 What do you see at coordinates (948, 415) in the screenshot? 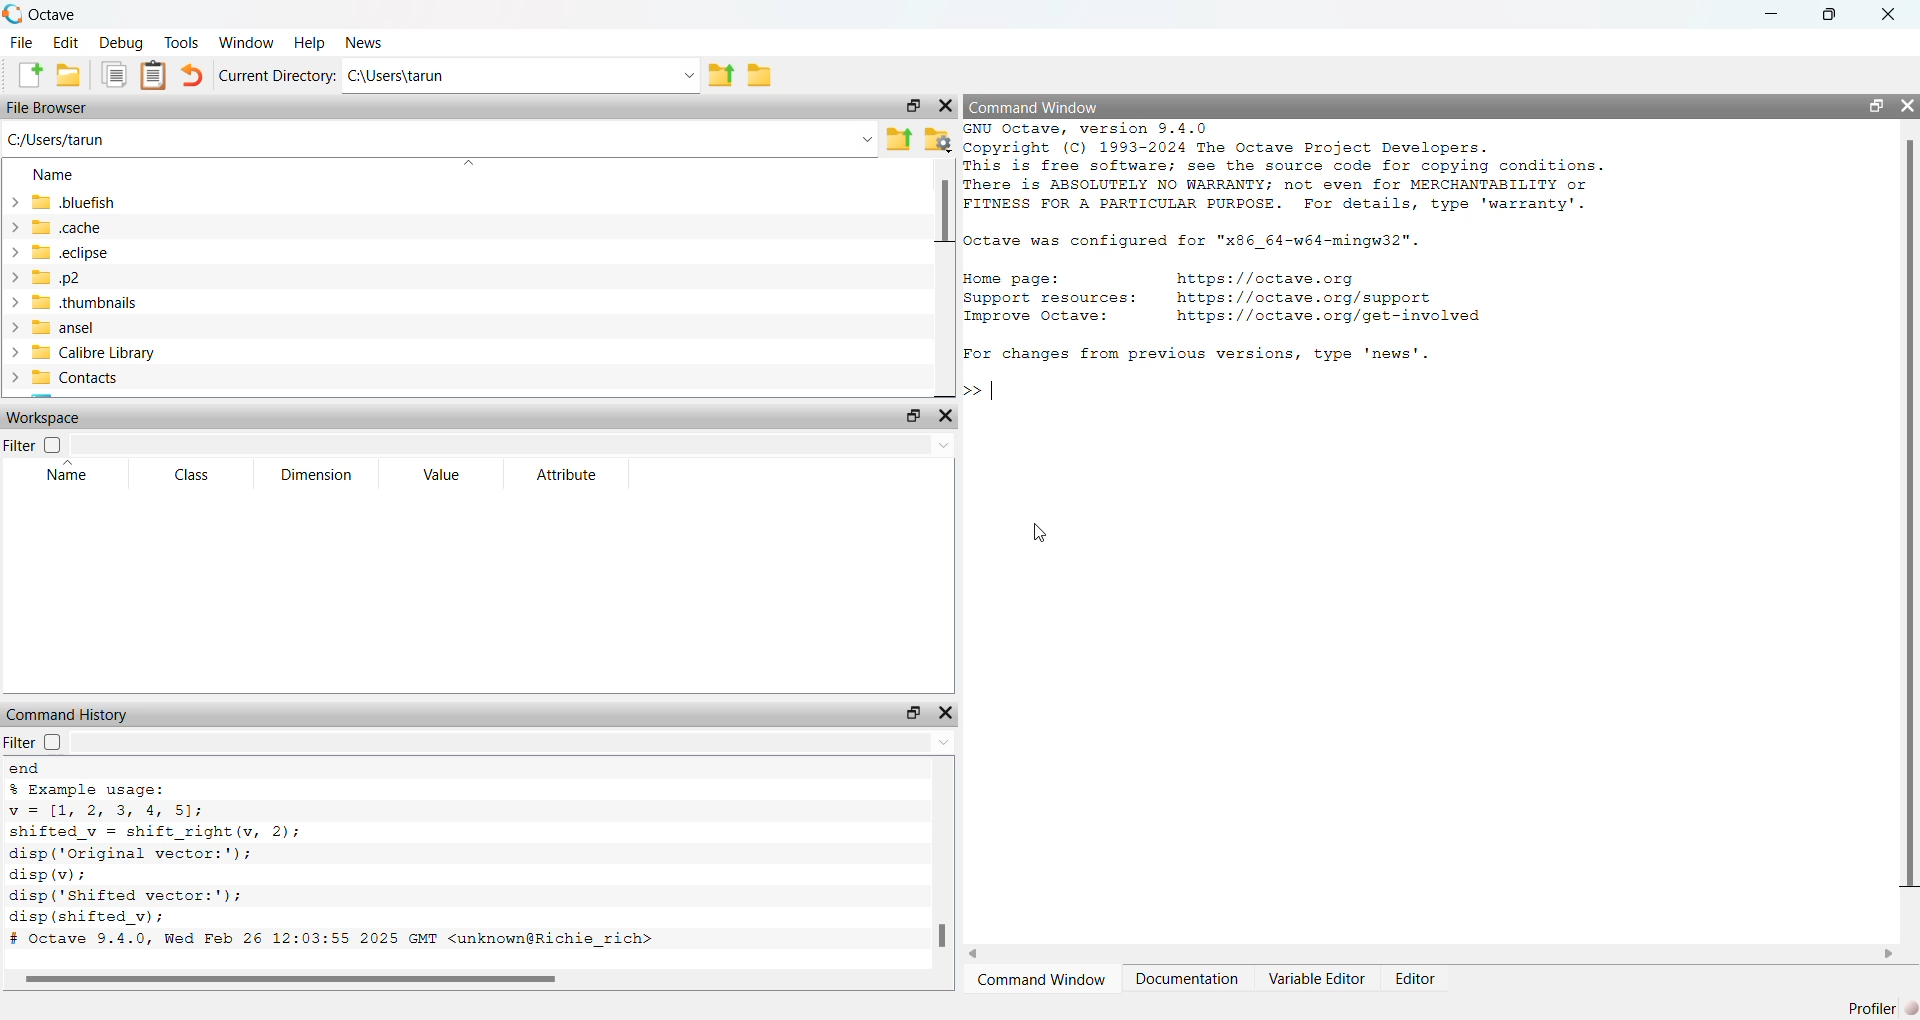
I see `hide widget` at bounding box center [948, 415].